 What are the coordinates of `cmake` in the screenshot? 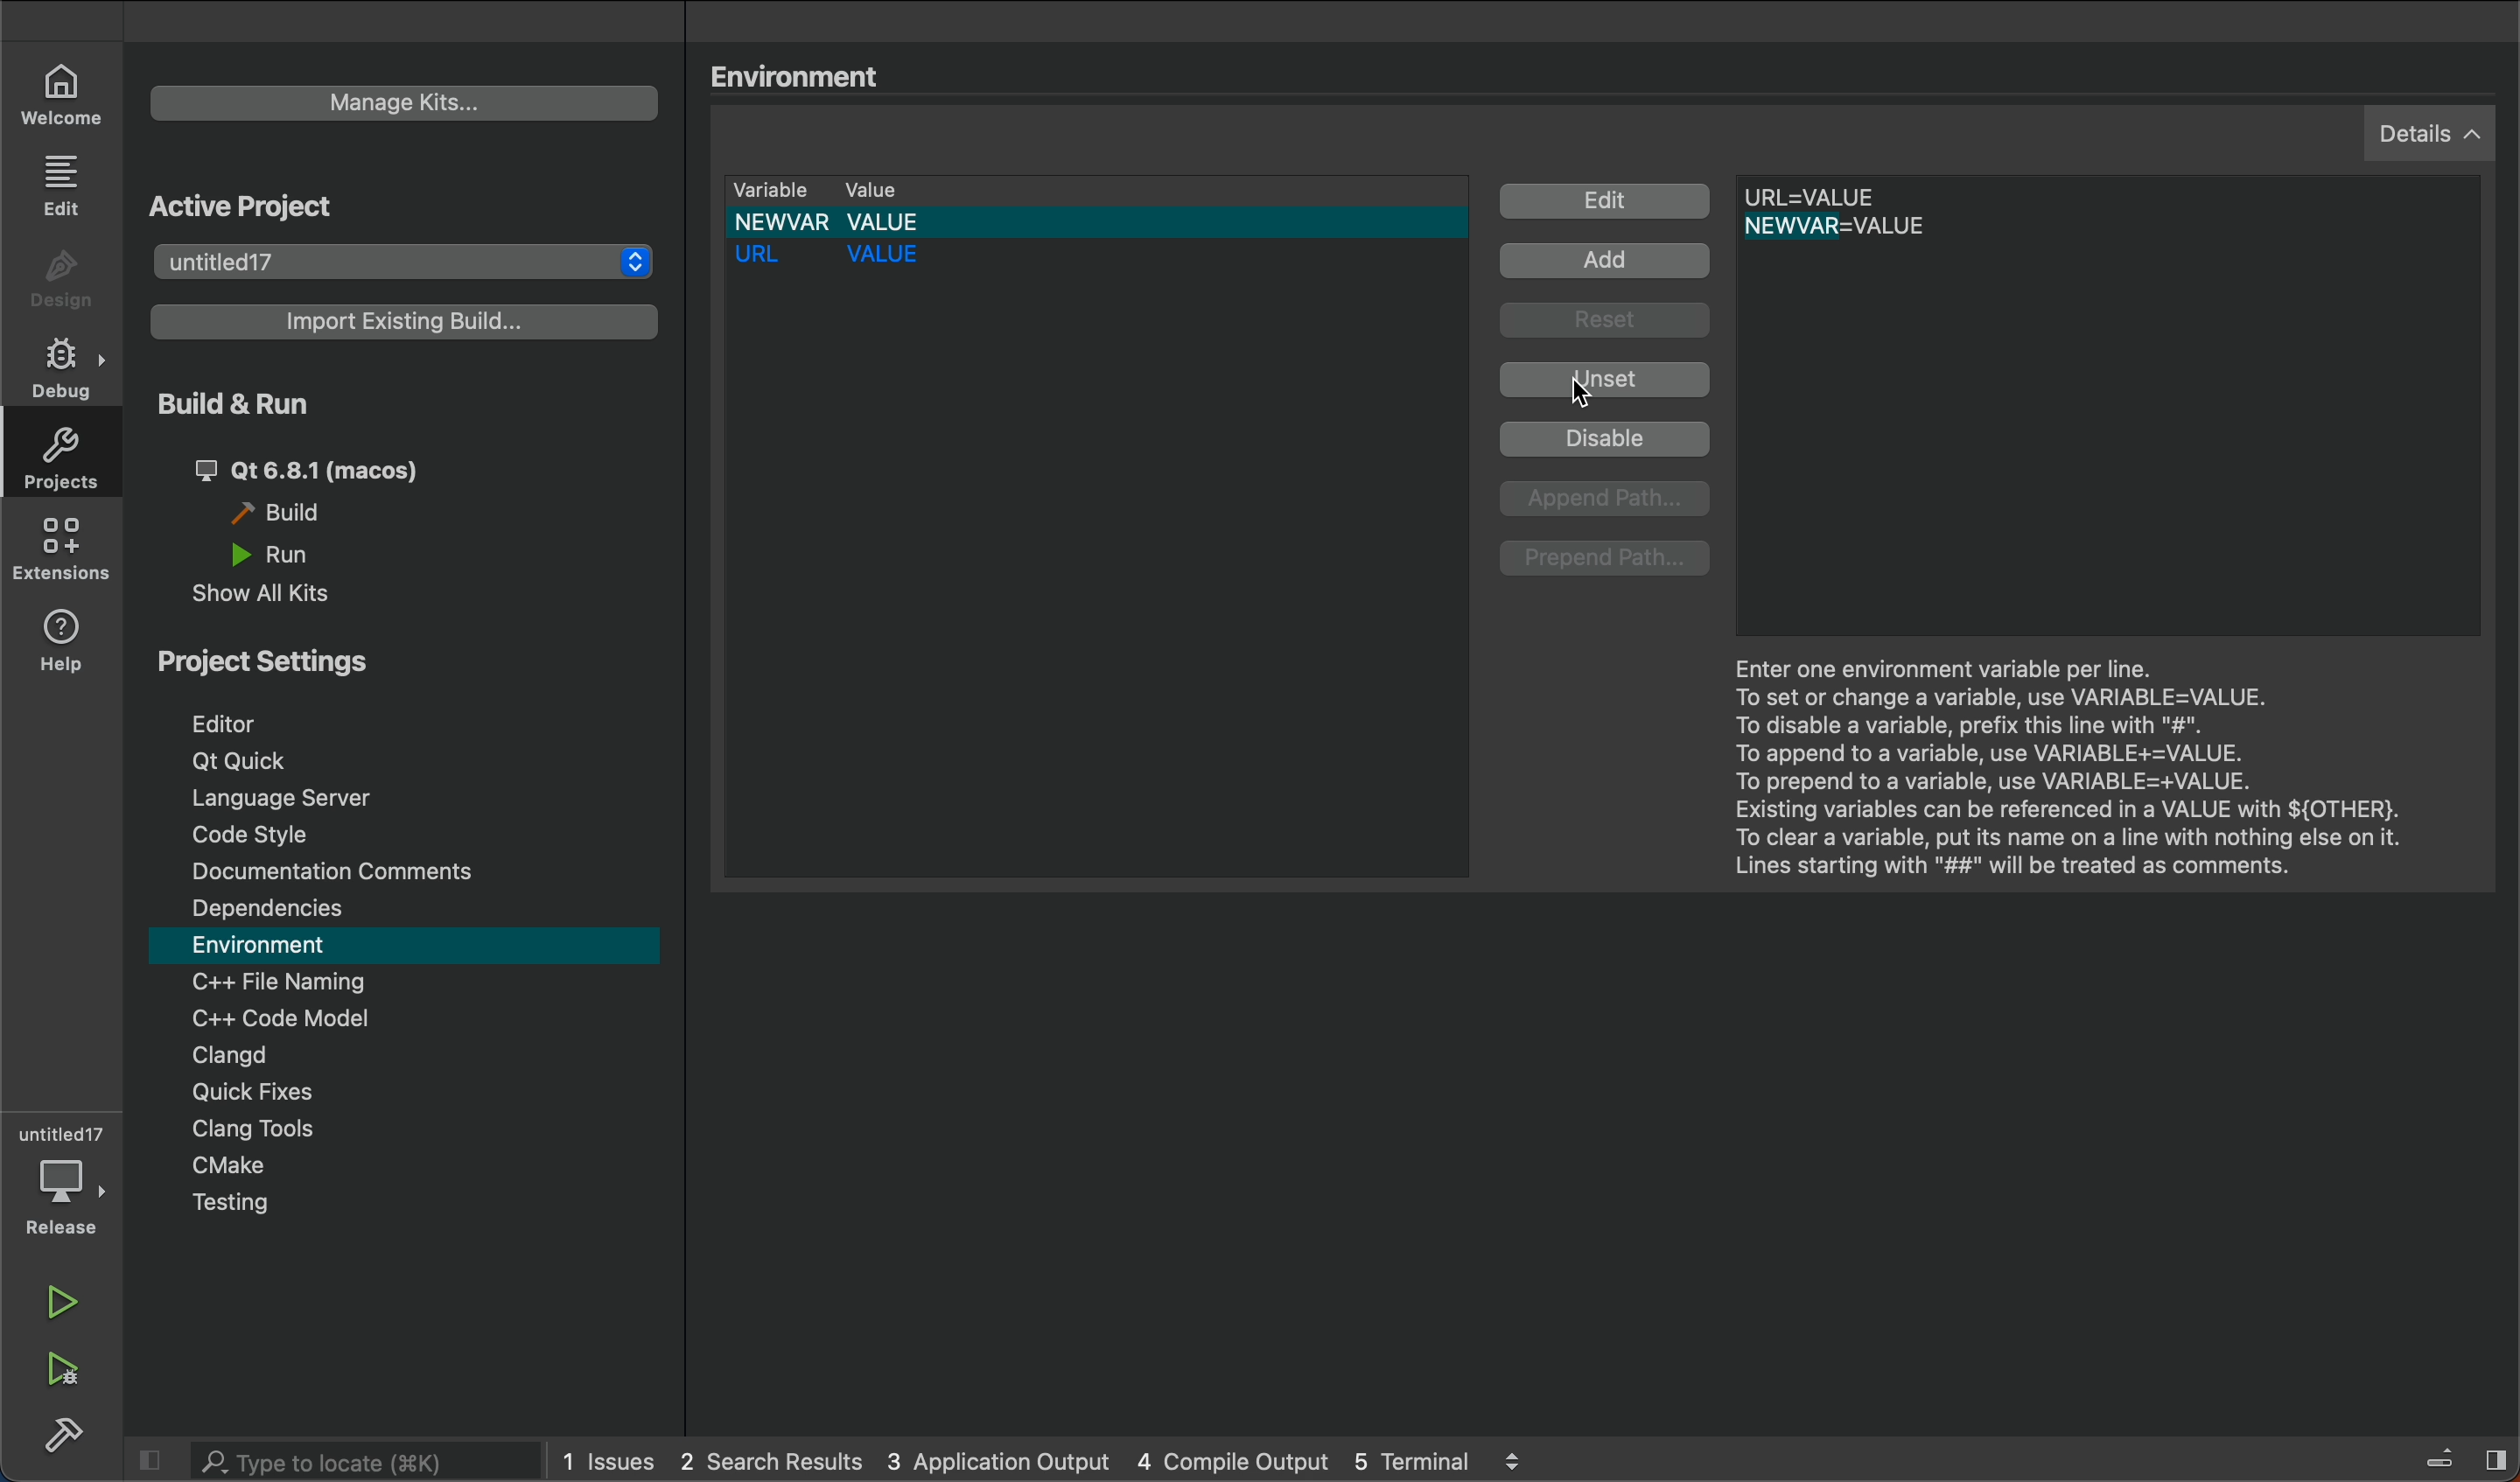 It's located at (237, 1169).